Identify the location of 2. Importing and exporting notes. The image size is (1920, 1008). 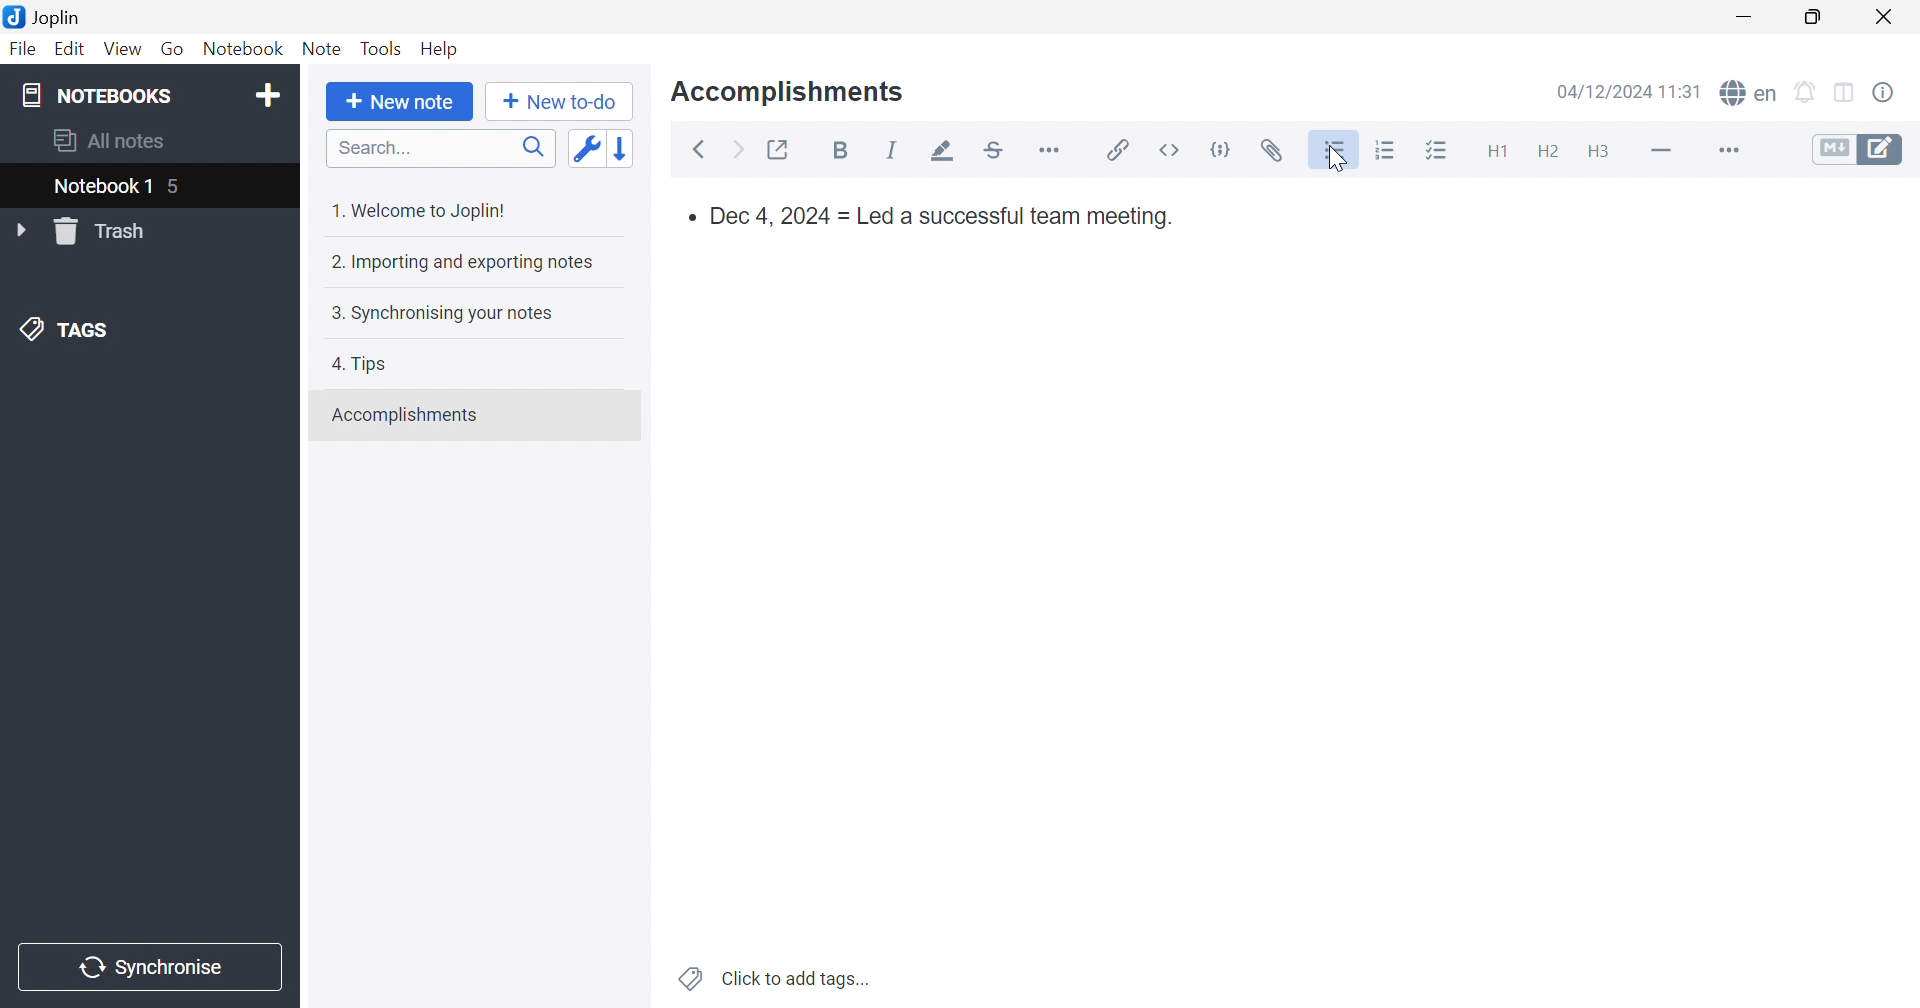
(464, 264).